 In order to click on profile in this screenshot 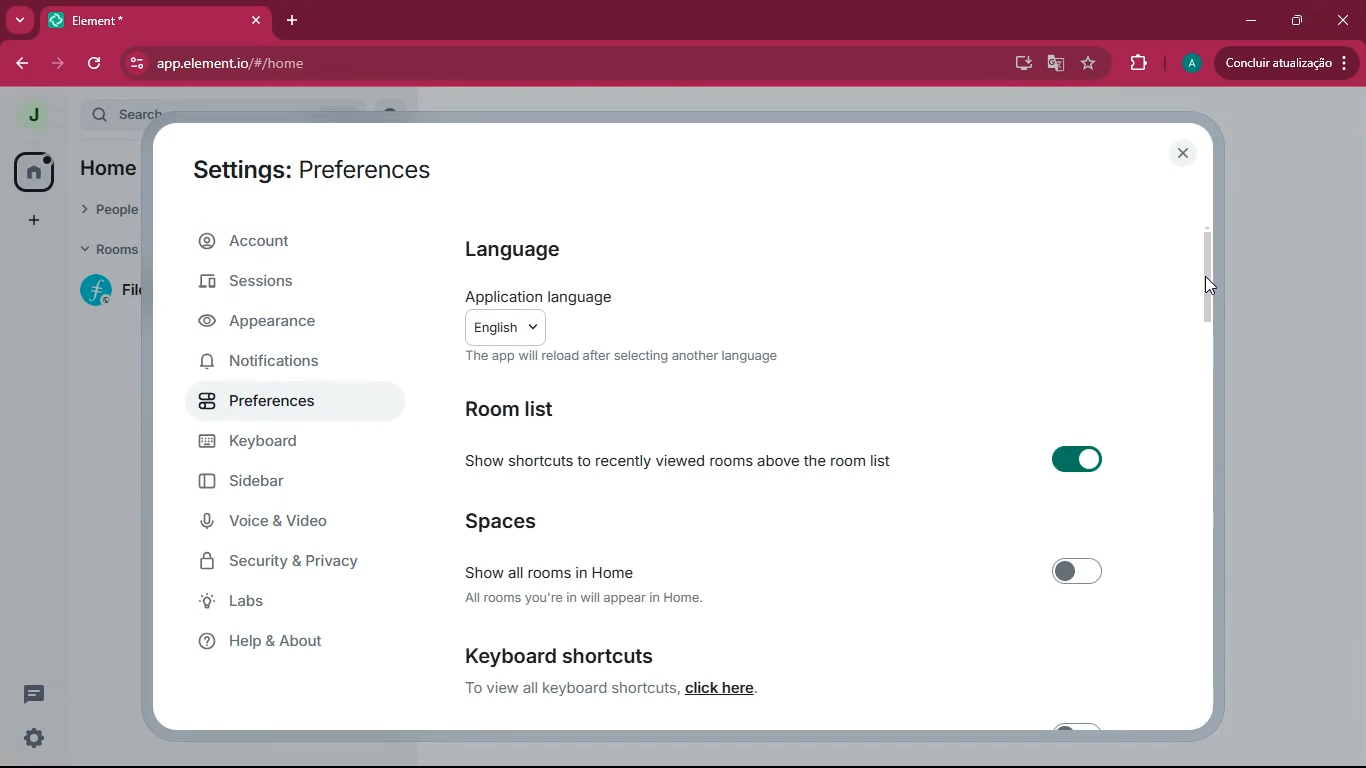, I will do `click(31, 113)`.